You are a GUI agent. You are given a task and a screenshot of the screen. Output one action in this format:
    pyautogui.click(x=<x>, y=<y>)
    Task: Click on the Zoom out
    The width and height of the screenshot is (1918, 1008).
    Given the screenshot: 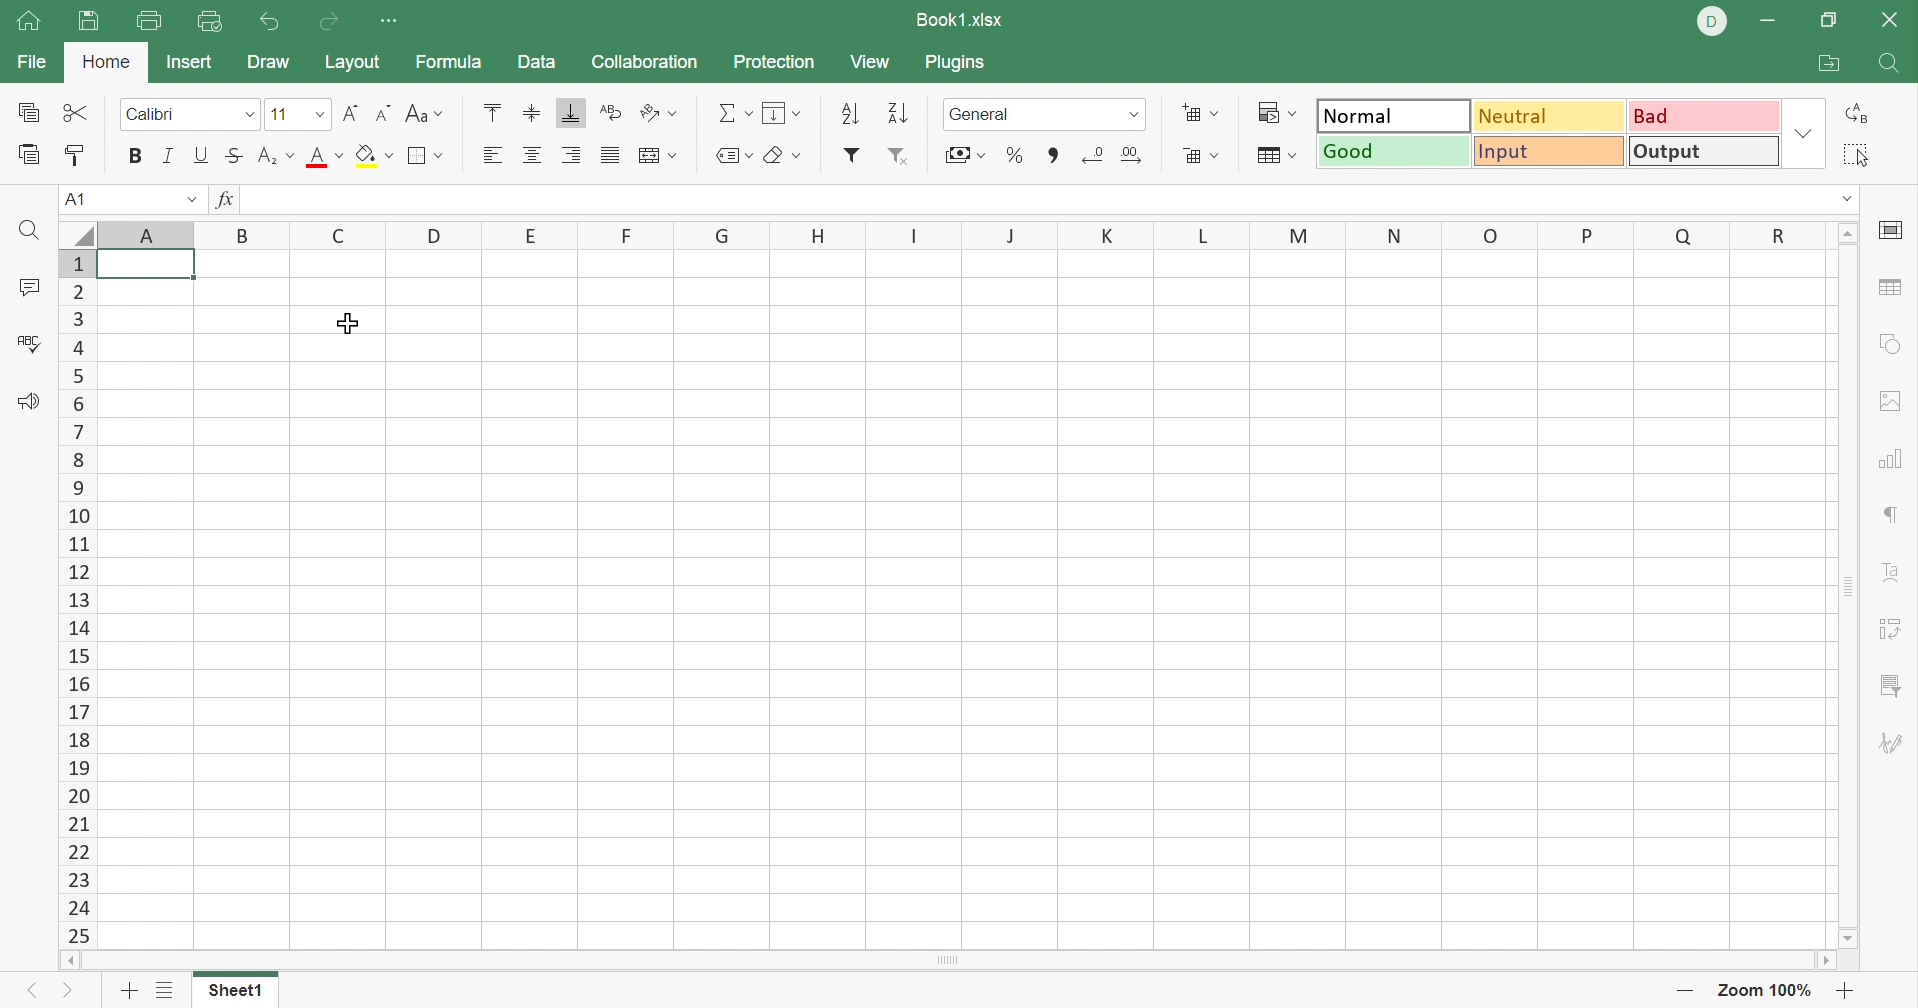 What is the action you would take?
    pyautogui.click(x=1681, y=991)
    